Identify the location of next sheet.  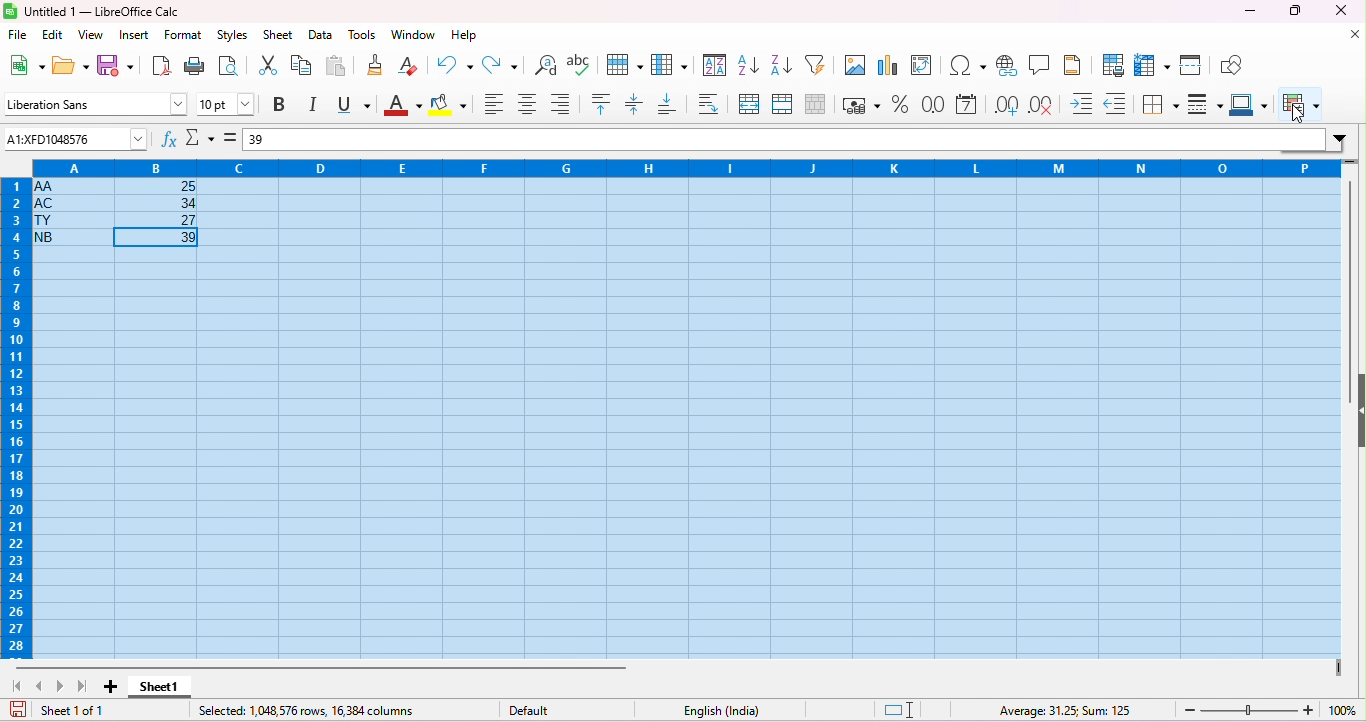
(63, 686).